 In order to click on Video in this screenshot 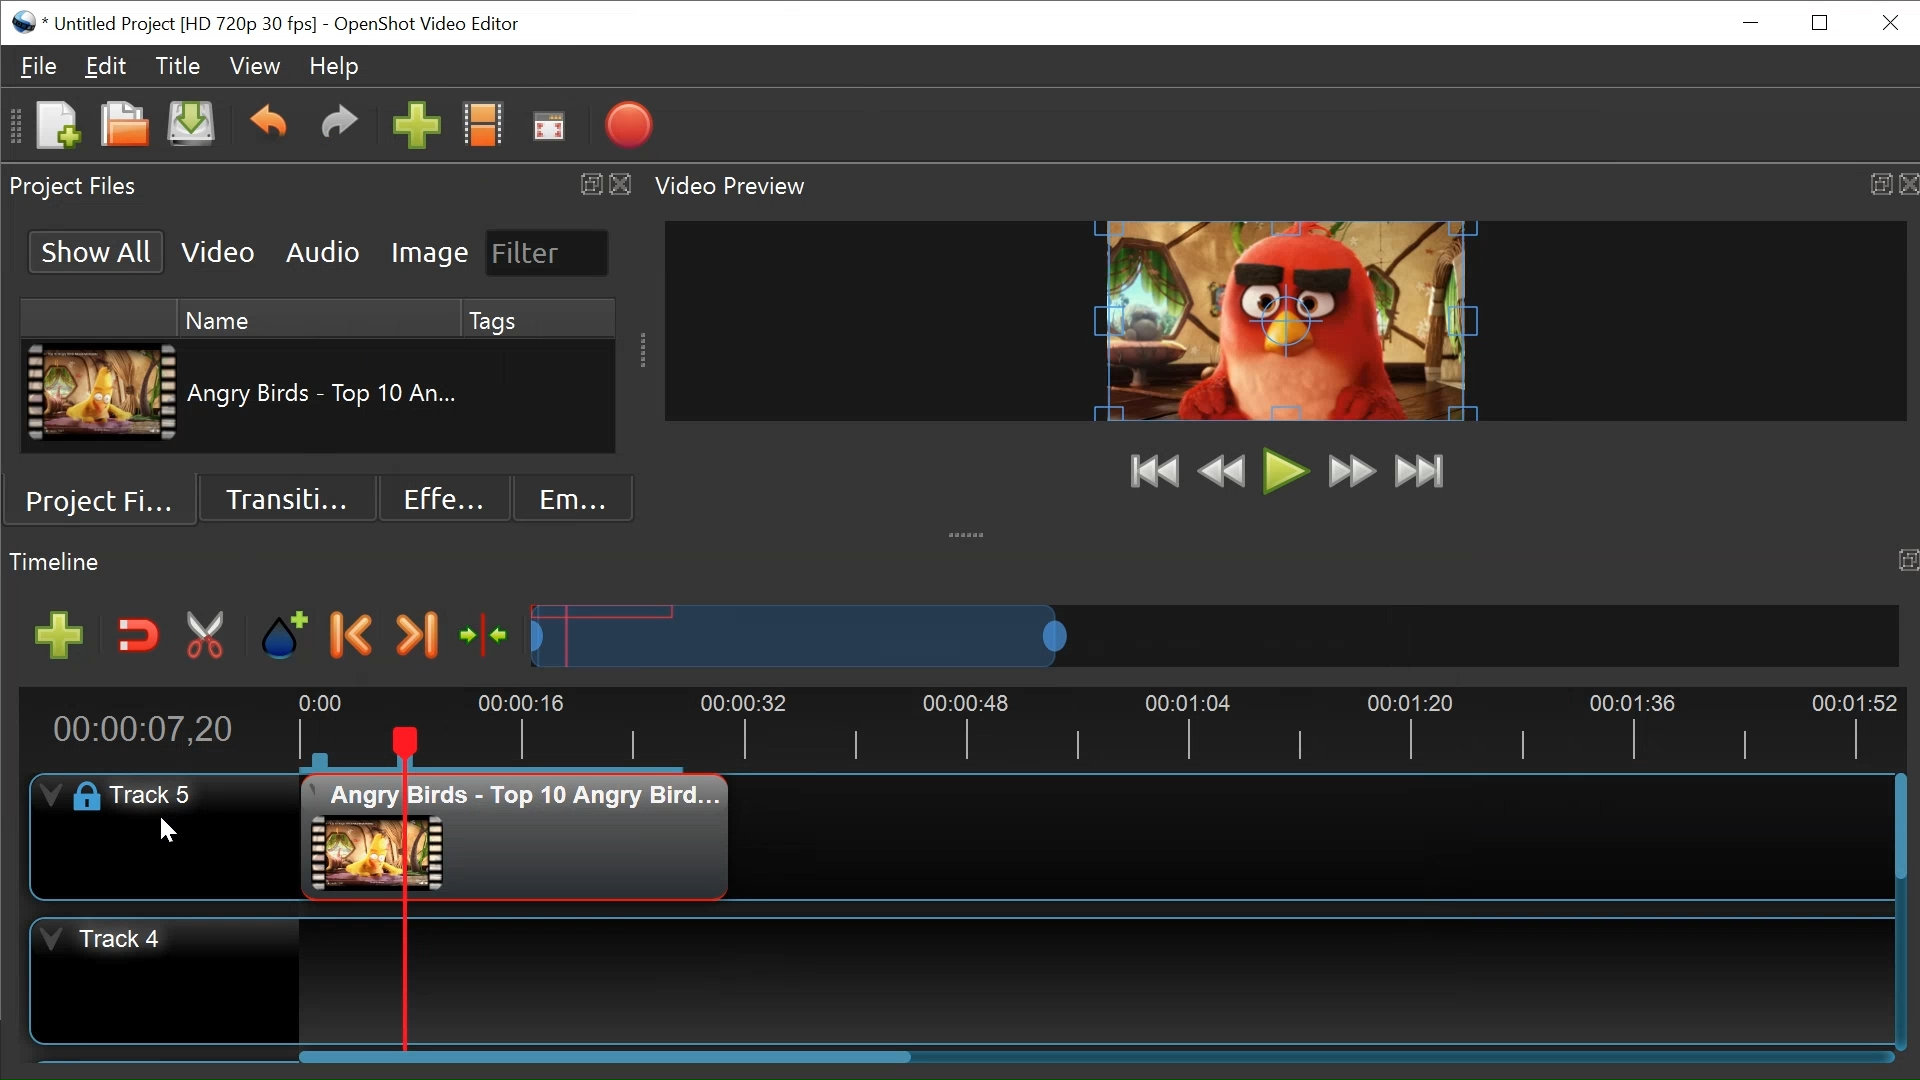, I will do `click(220, 252)`.